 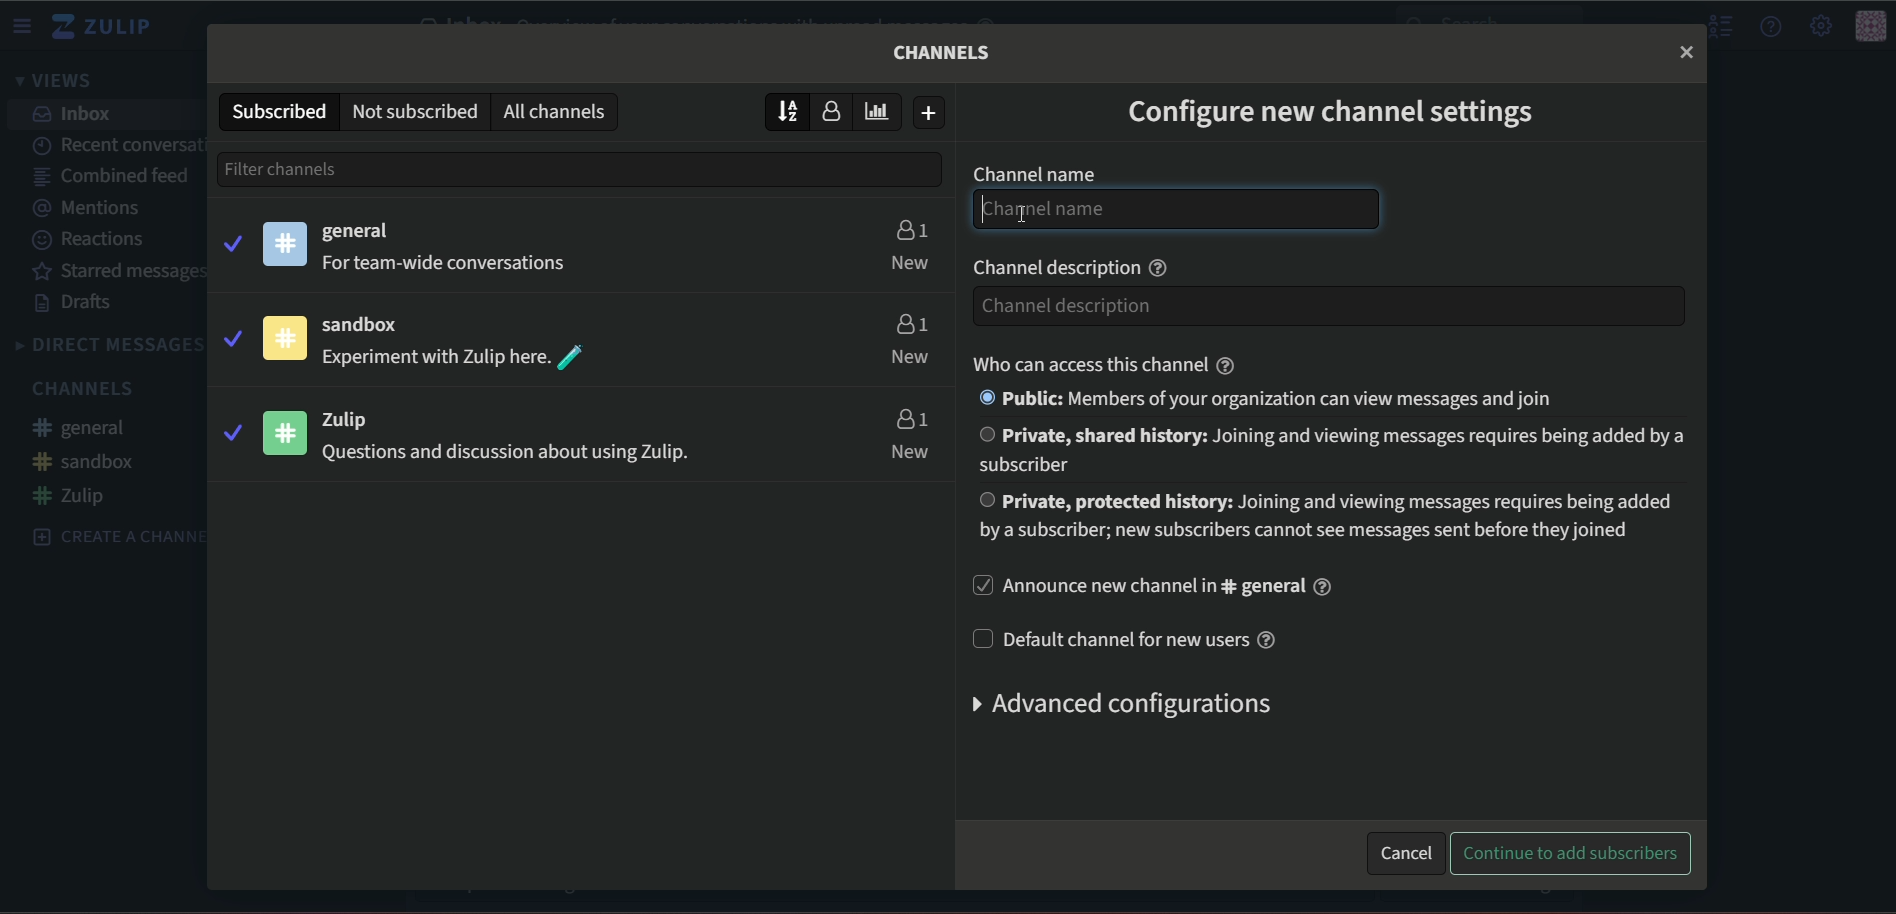 What do you see at coordinates (231, 241) in the screenshot?
I see `tick` at bounding box center [231, 241].